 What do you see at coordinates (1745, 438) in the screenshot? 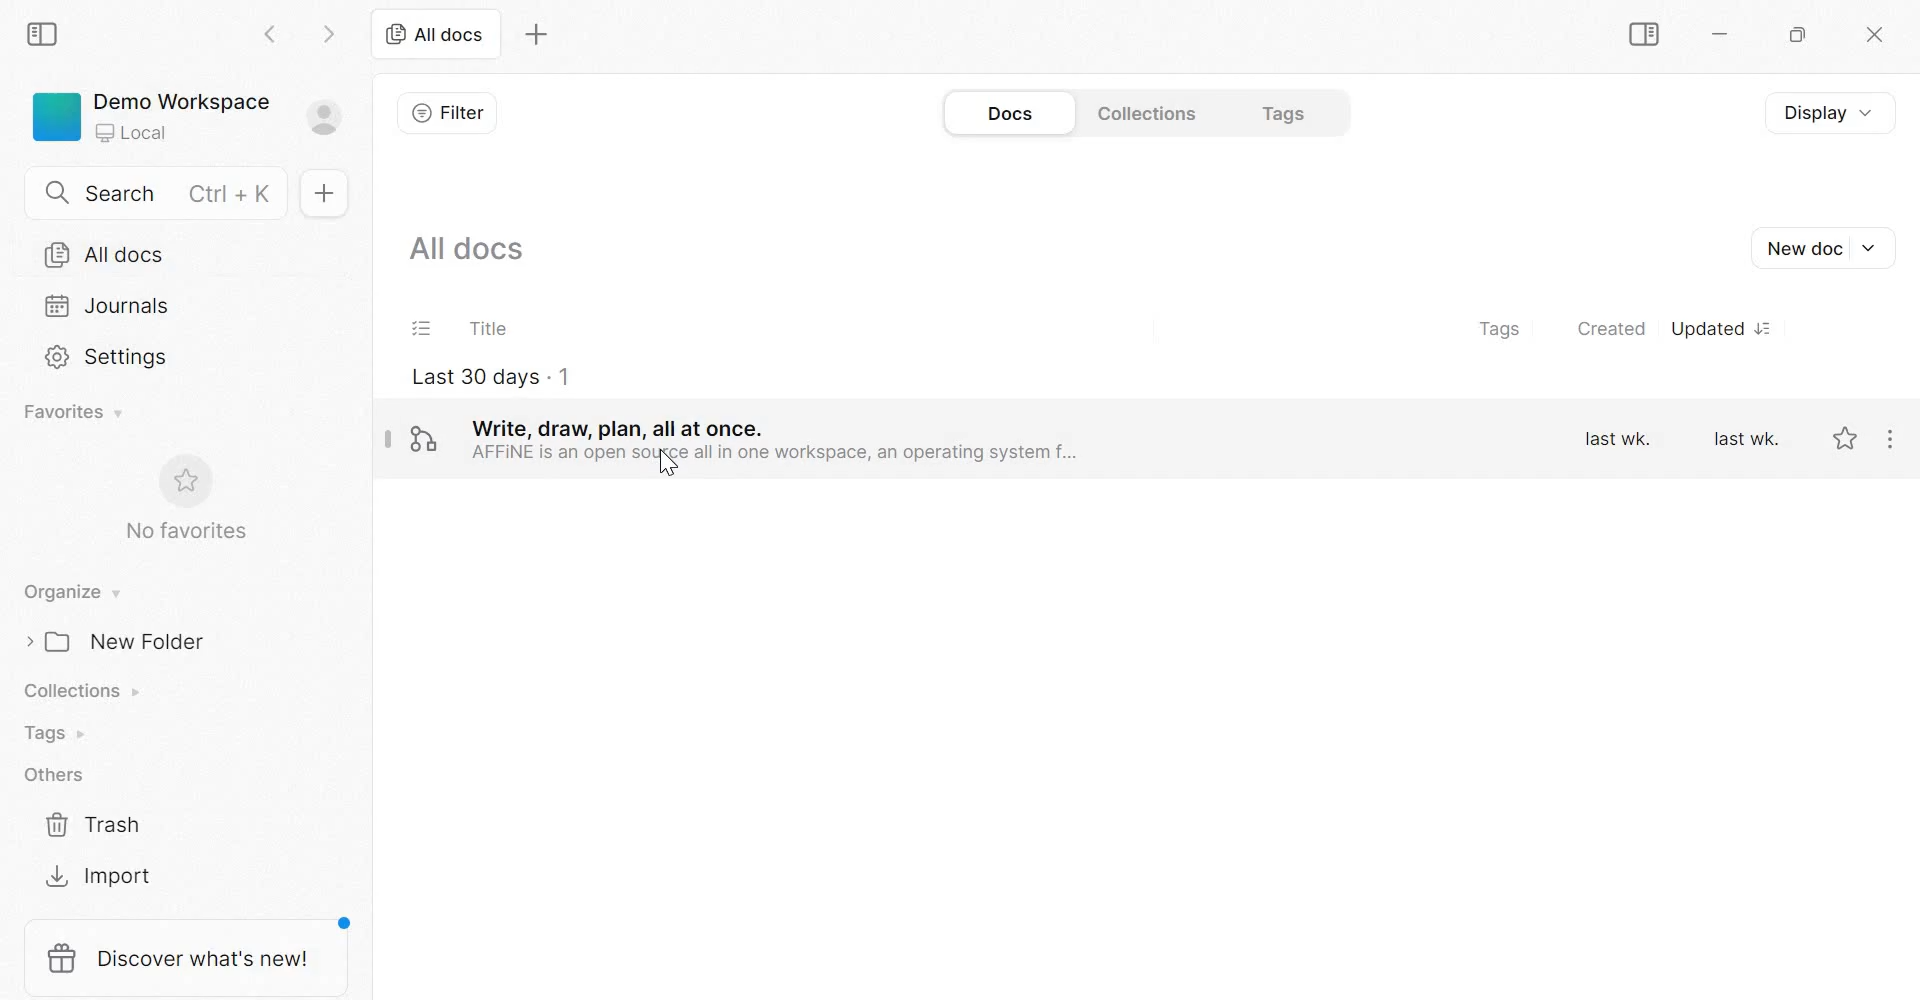
I see `last wk.` at bounding box center [1745, 438].